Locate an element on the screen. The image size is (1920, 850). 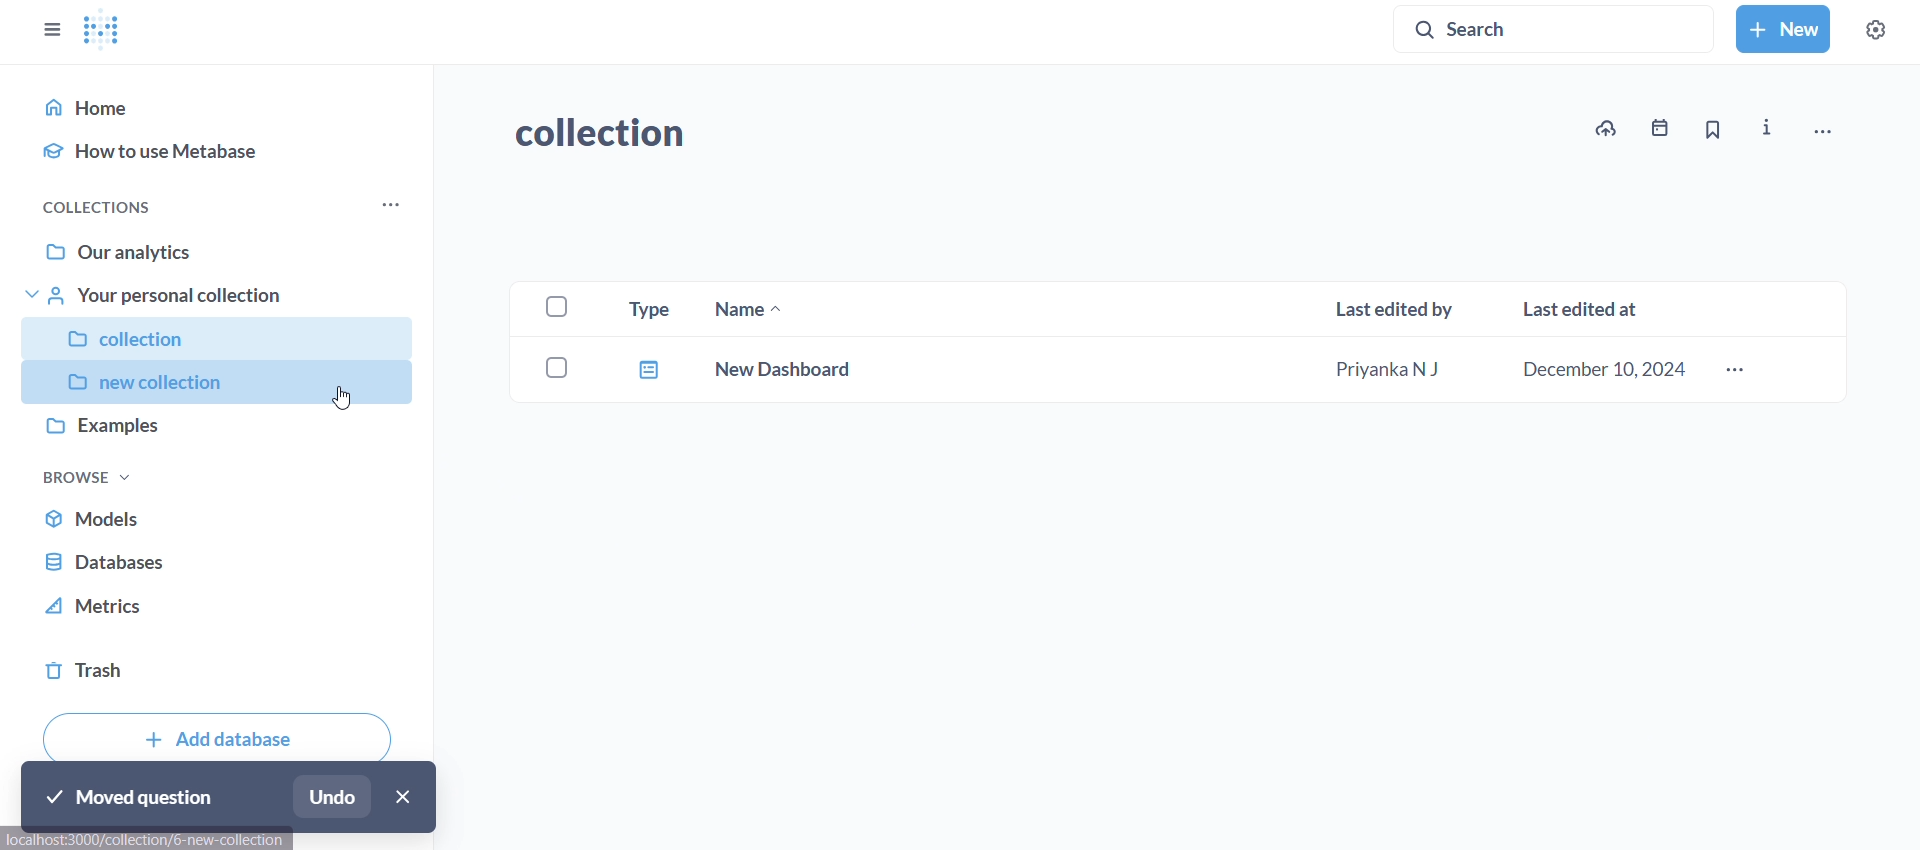
close sidebar is located at coordinates (50, 30).